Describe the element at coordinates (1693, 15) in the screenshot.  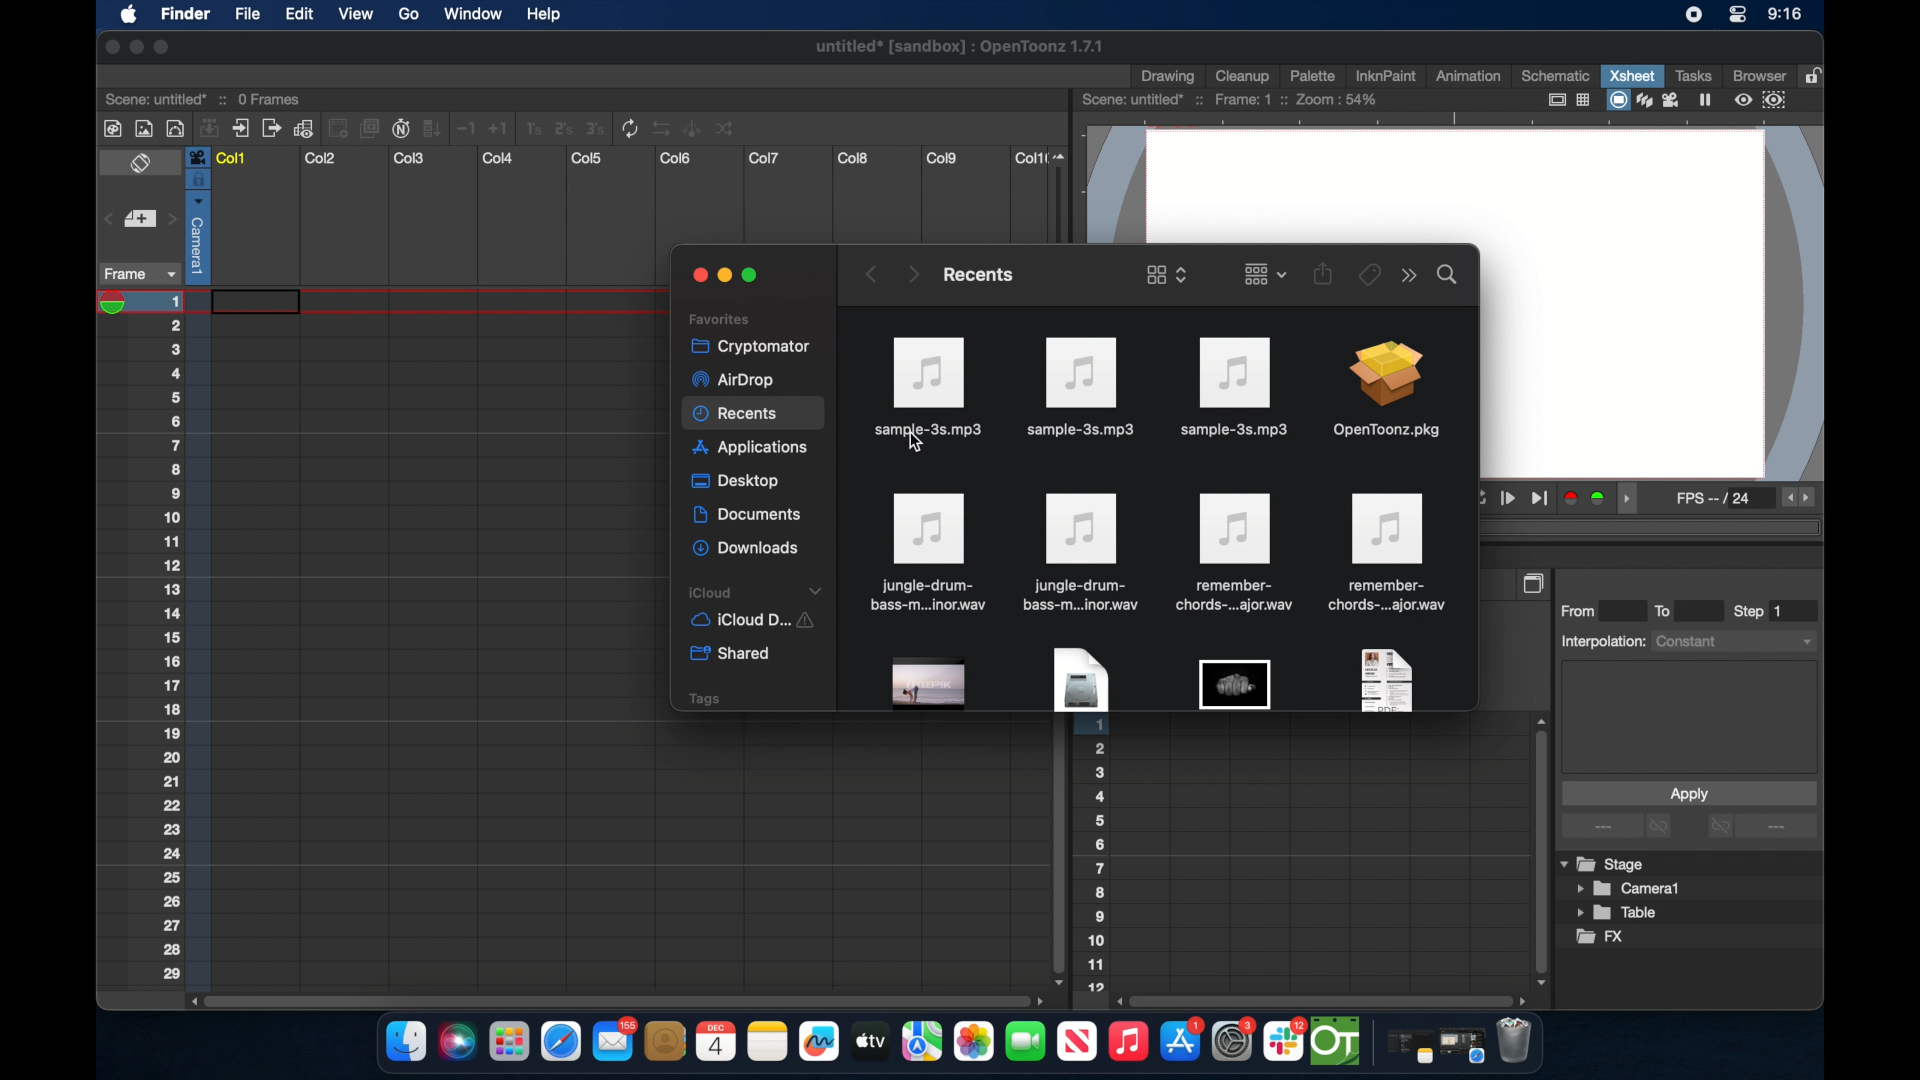
I see `screen recorder icon` at that location.